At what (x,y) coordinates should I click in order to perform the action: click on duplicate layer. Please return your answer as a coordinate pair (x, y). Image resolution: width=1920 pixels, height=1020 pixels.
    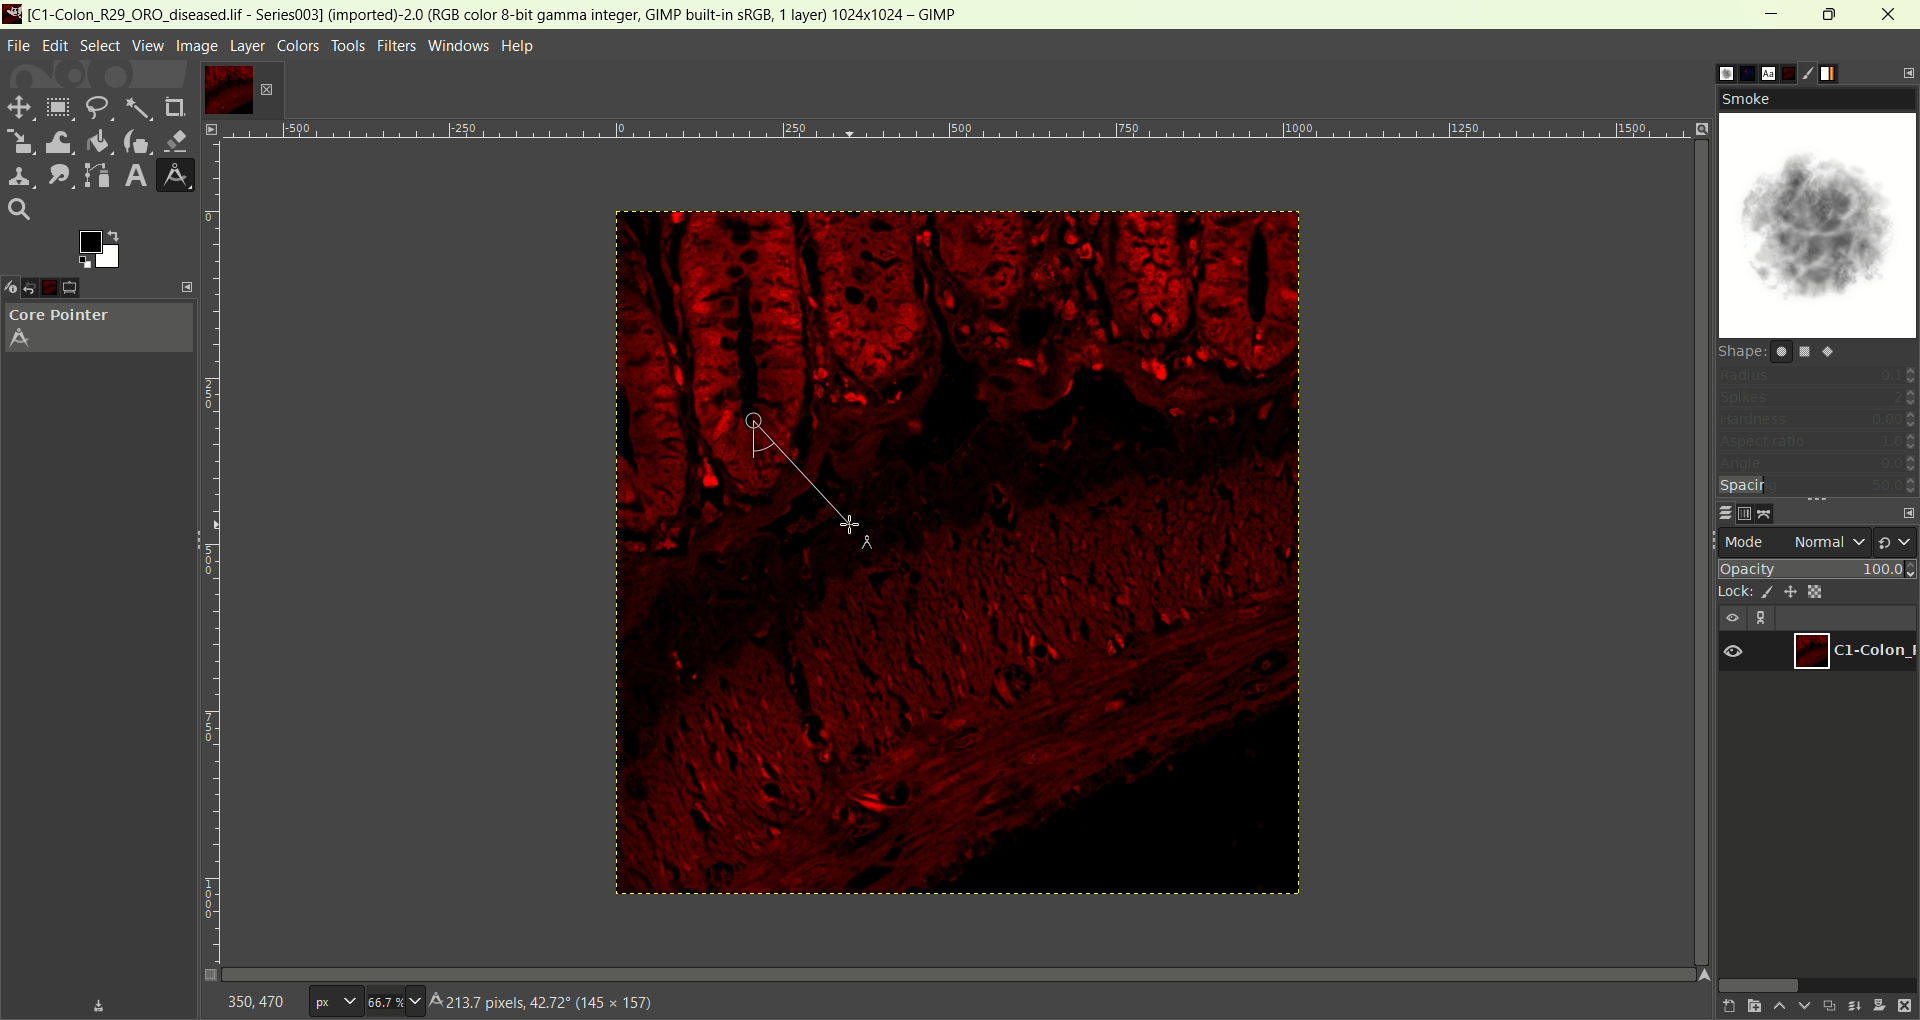
    Looking at the image, I should click on (1829, 1005).